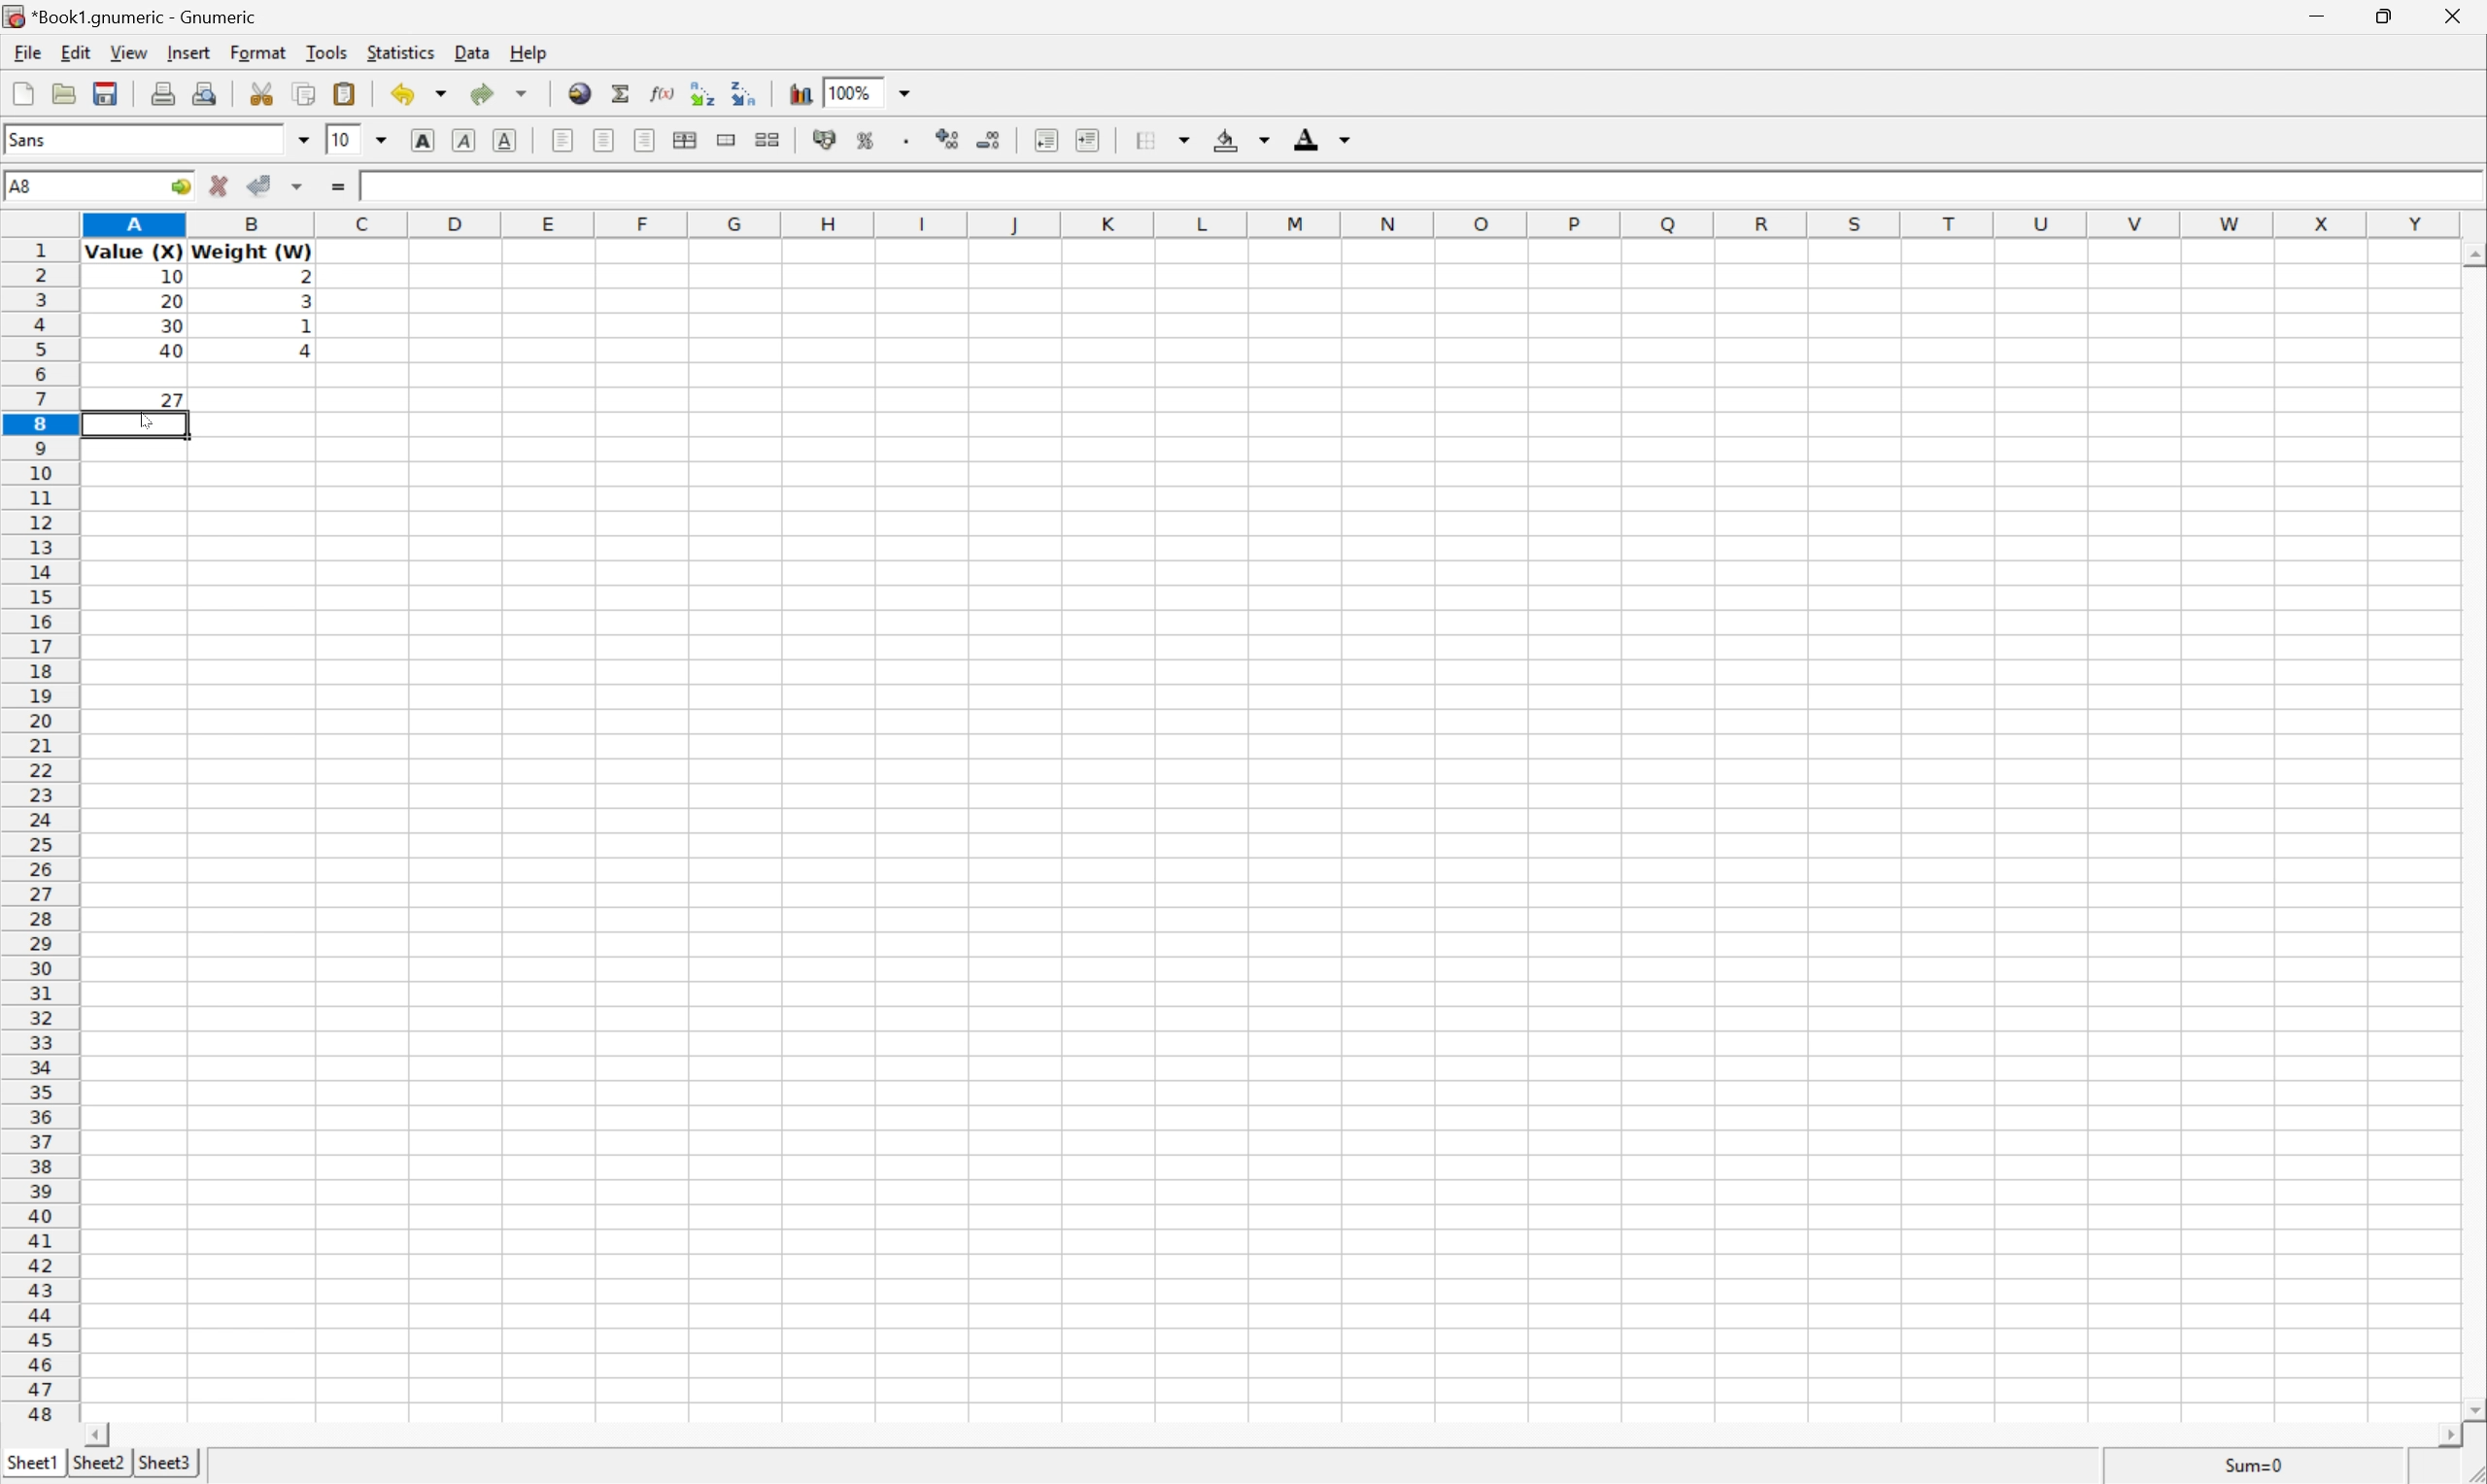  I want to click on Sheet1, so click(31, 1463).